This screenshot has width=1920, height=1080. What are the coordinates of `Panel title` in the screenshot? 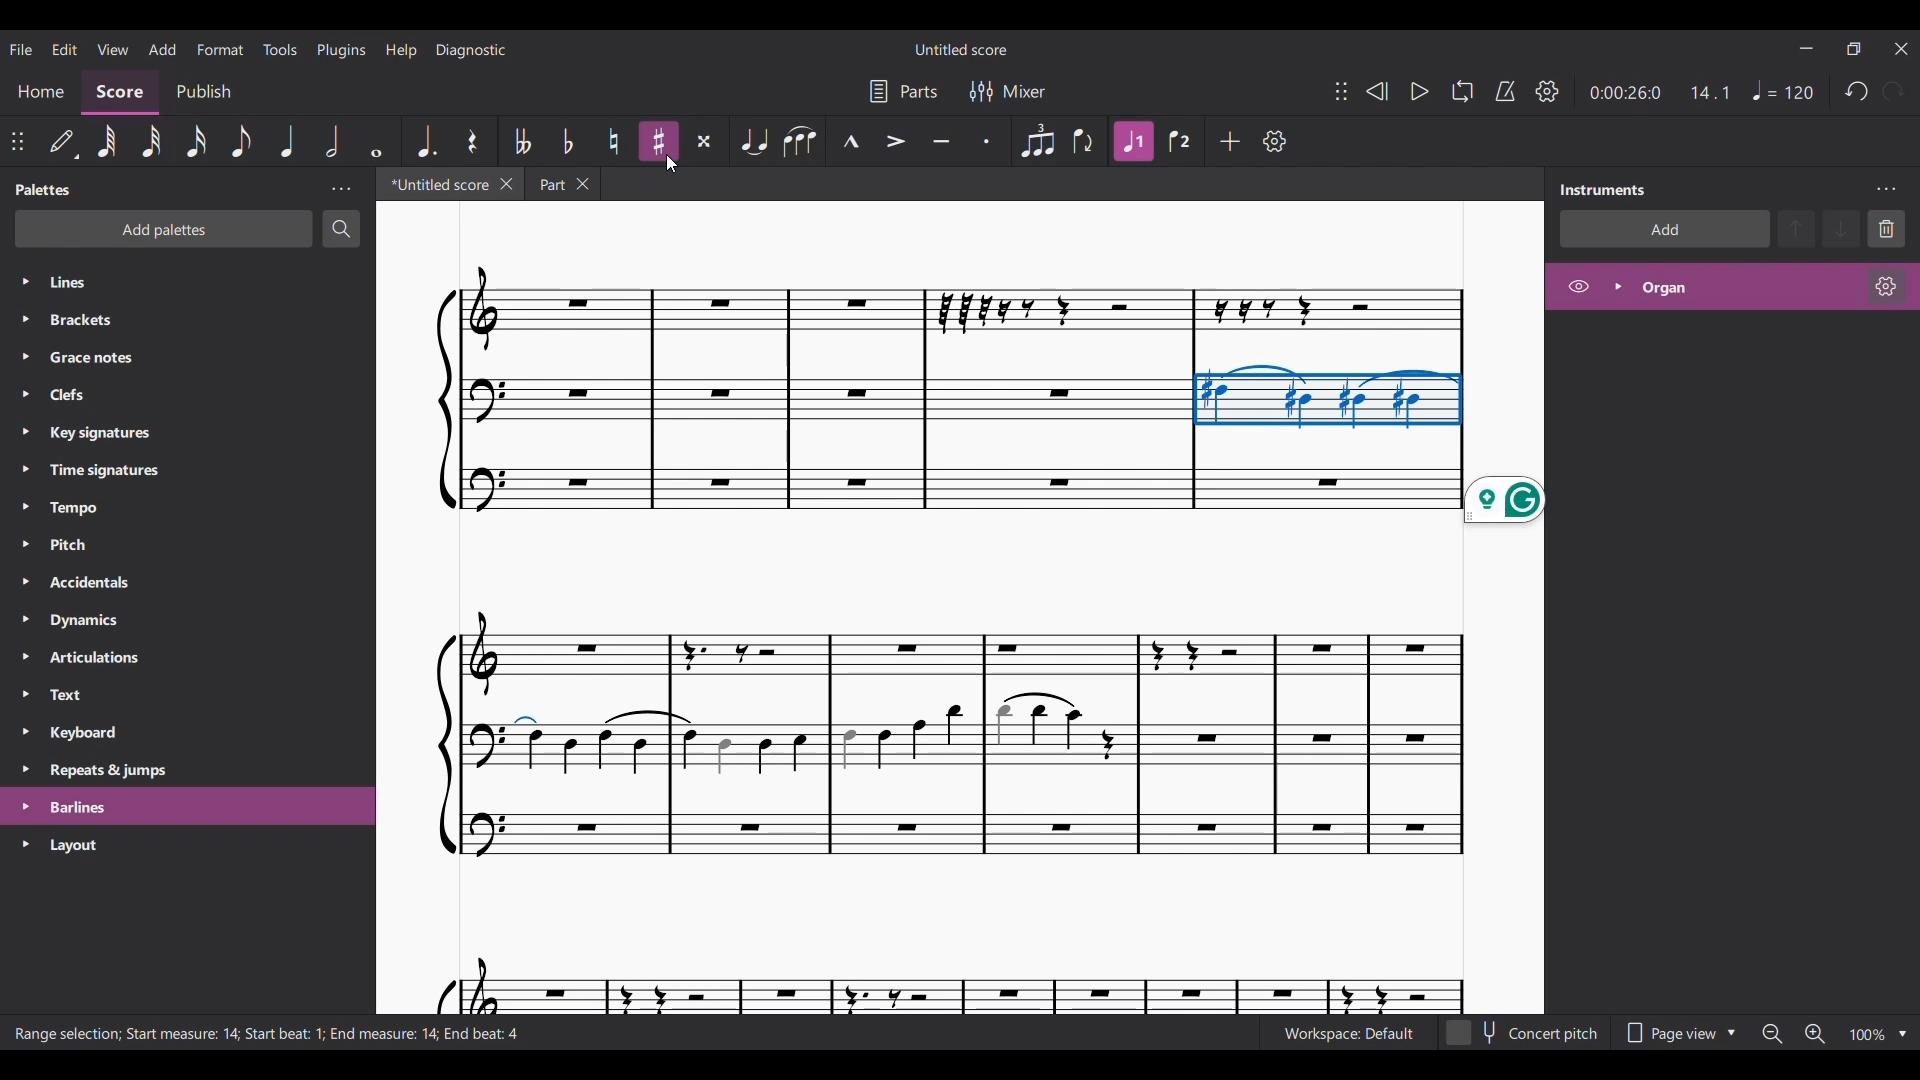 It's located at (43, 189).